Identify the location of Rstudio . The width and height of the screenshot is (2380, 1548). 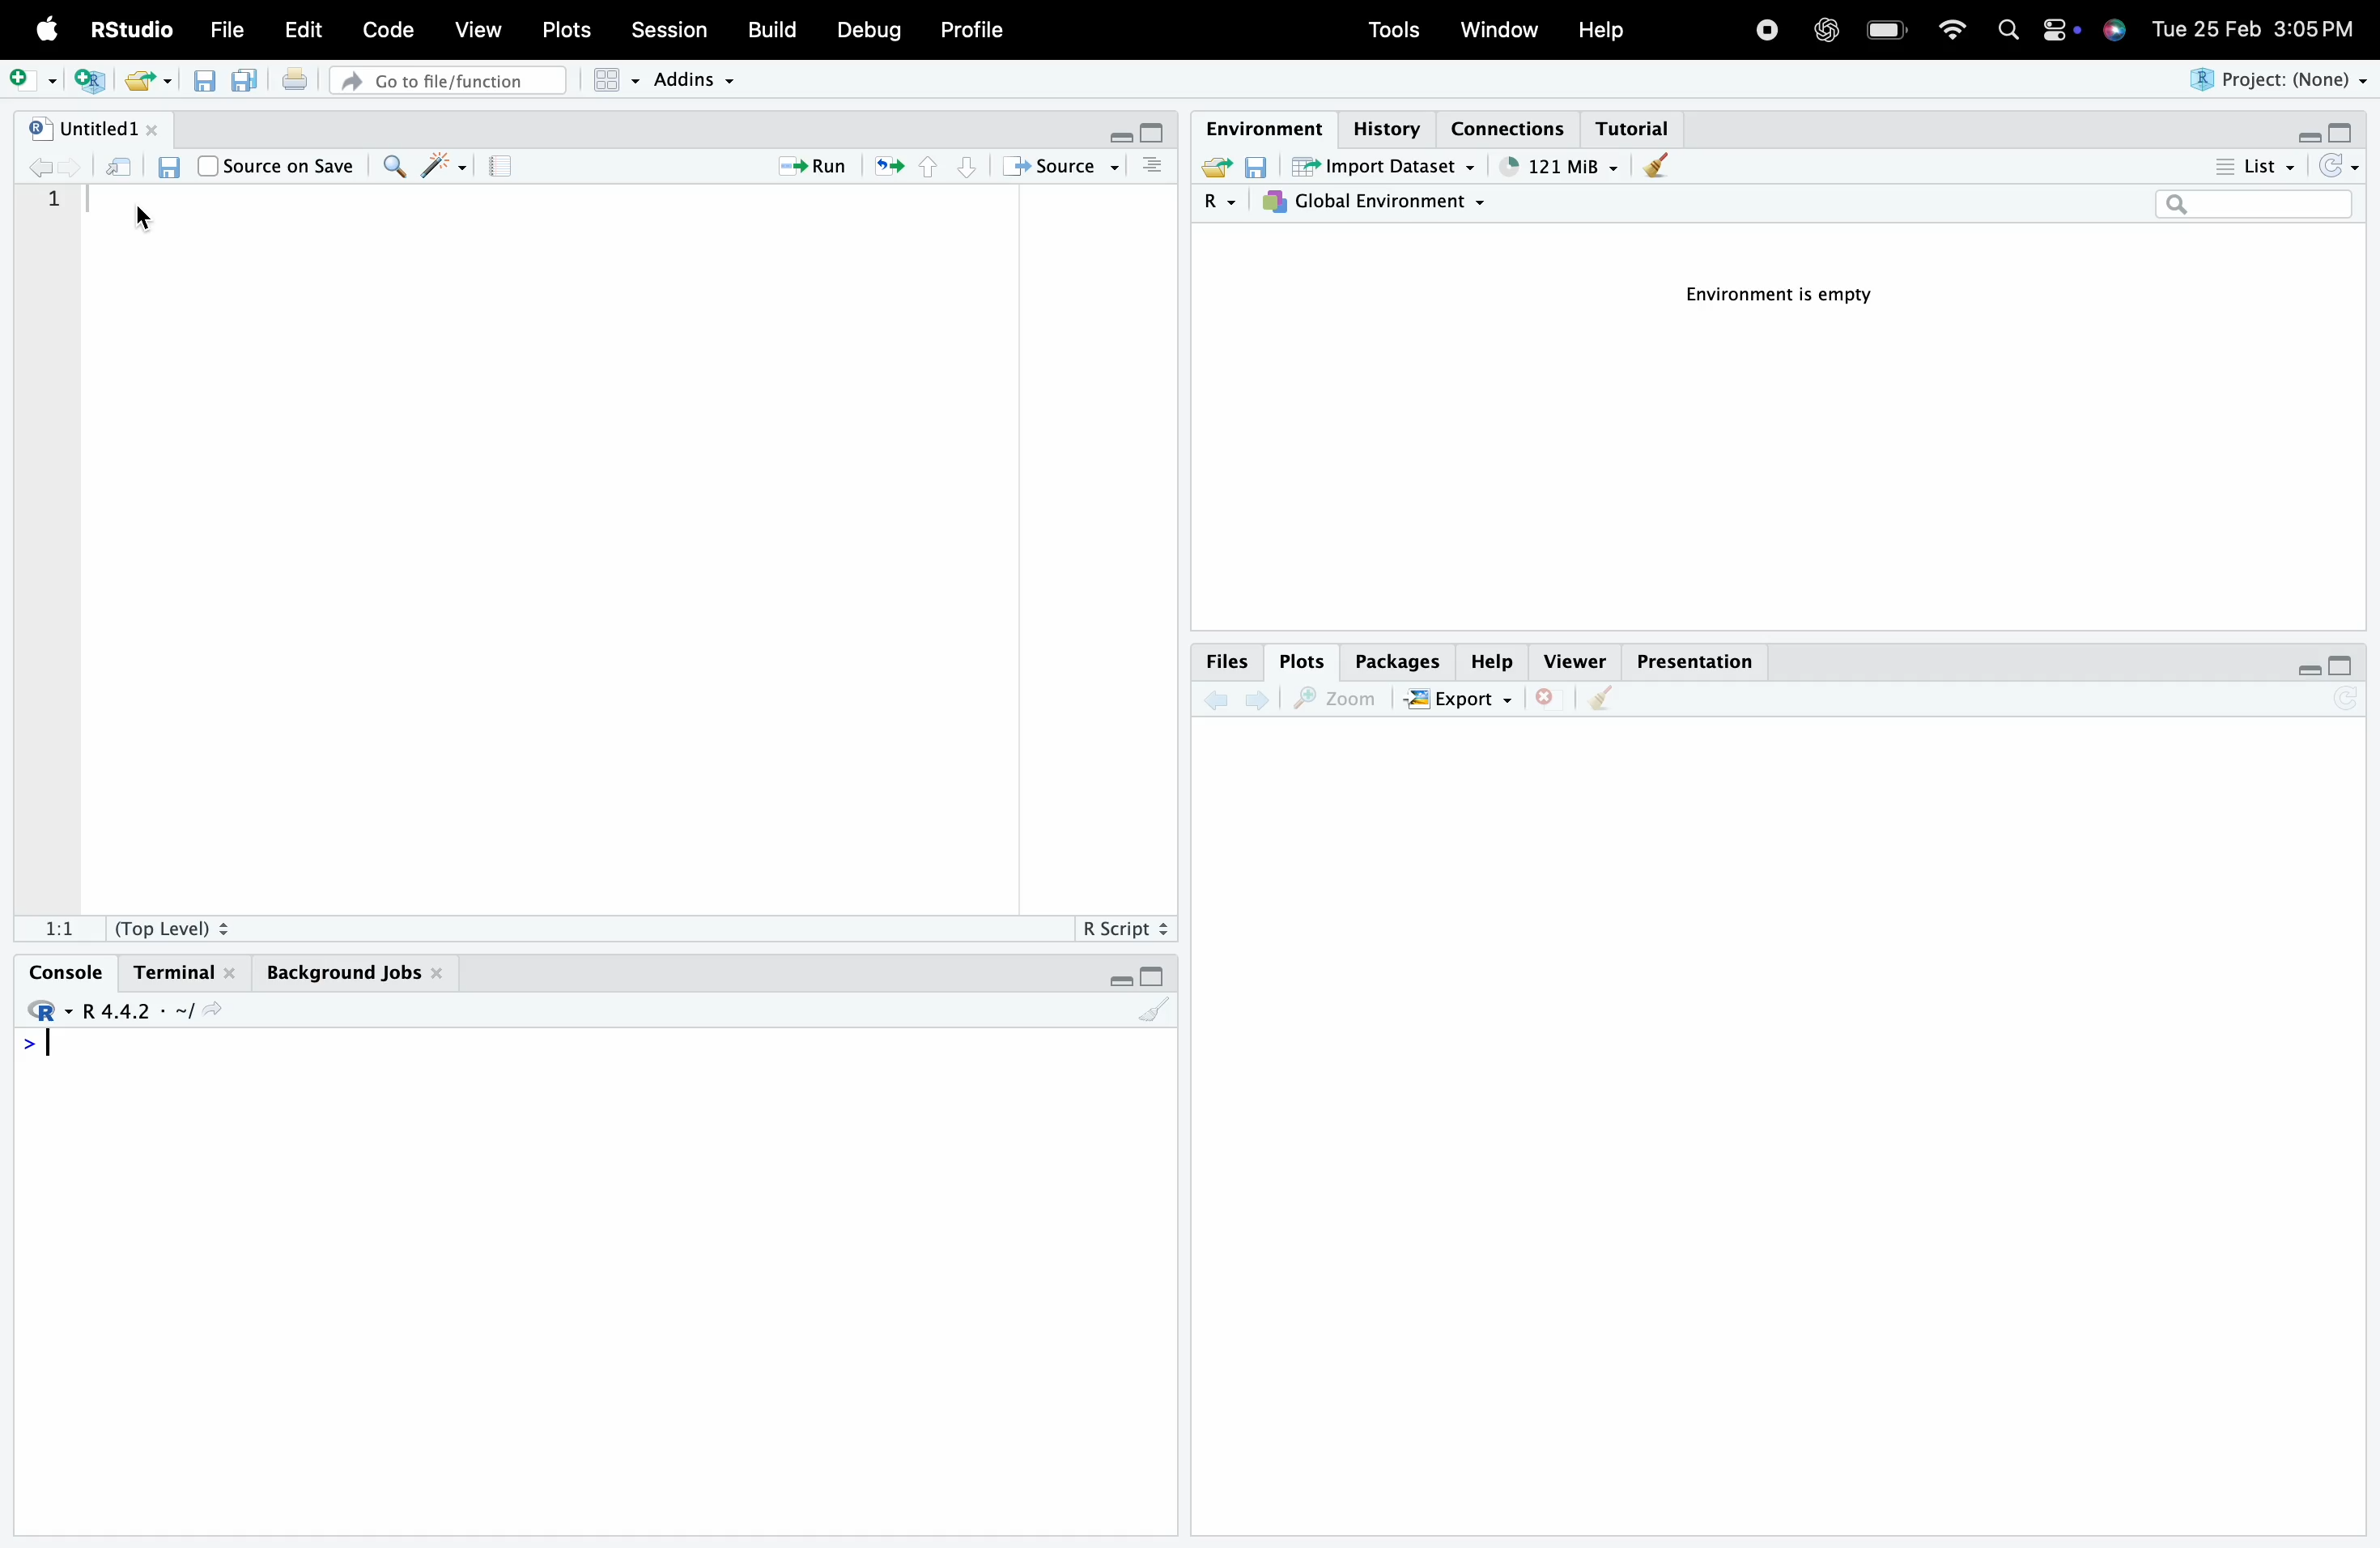
(48, 1010).